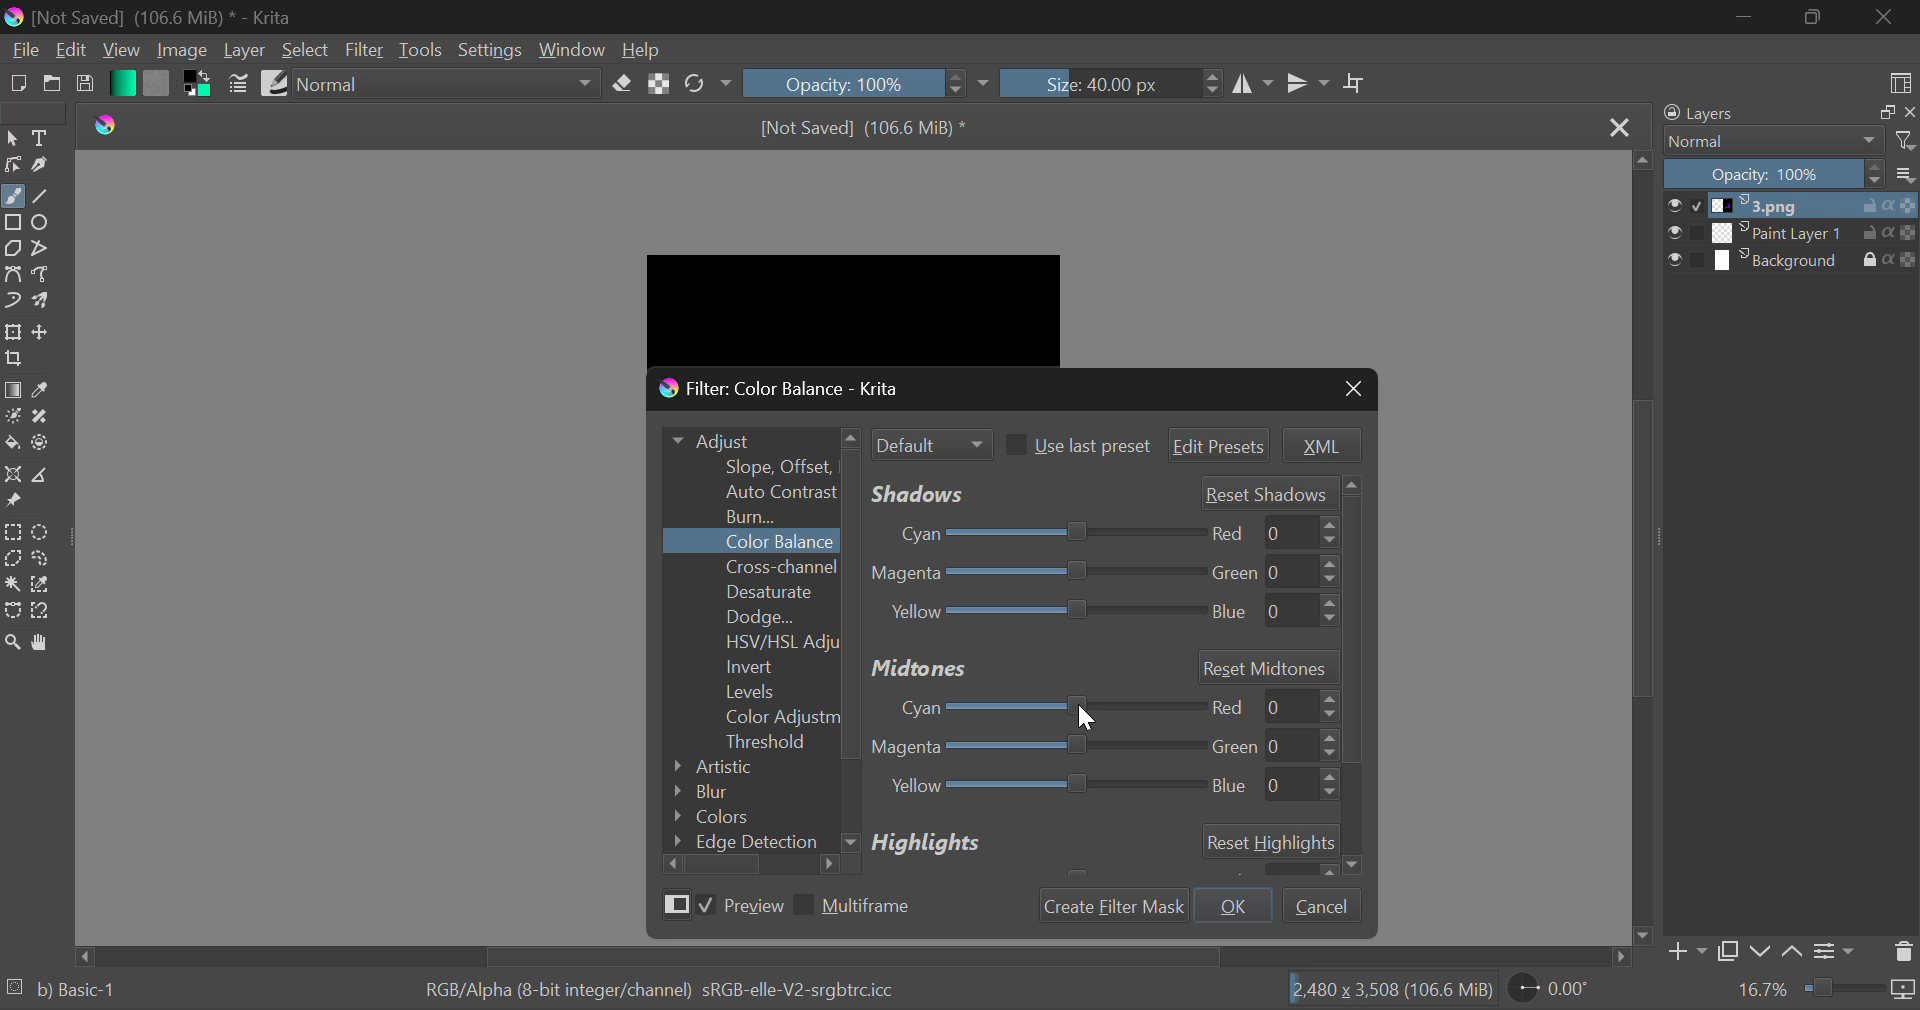  What do you see at coordinates (1556, 991) in the screenshot?
I see `0.00` at bounding box center [1556, 991].